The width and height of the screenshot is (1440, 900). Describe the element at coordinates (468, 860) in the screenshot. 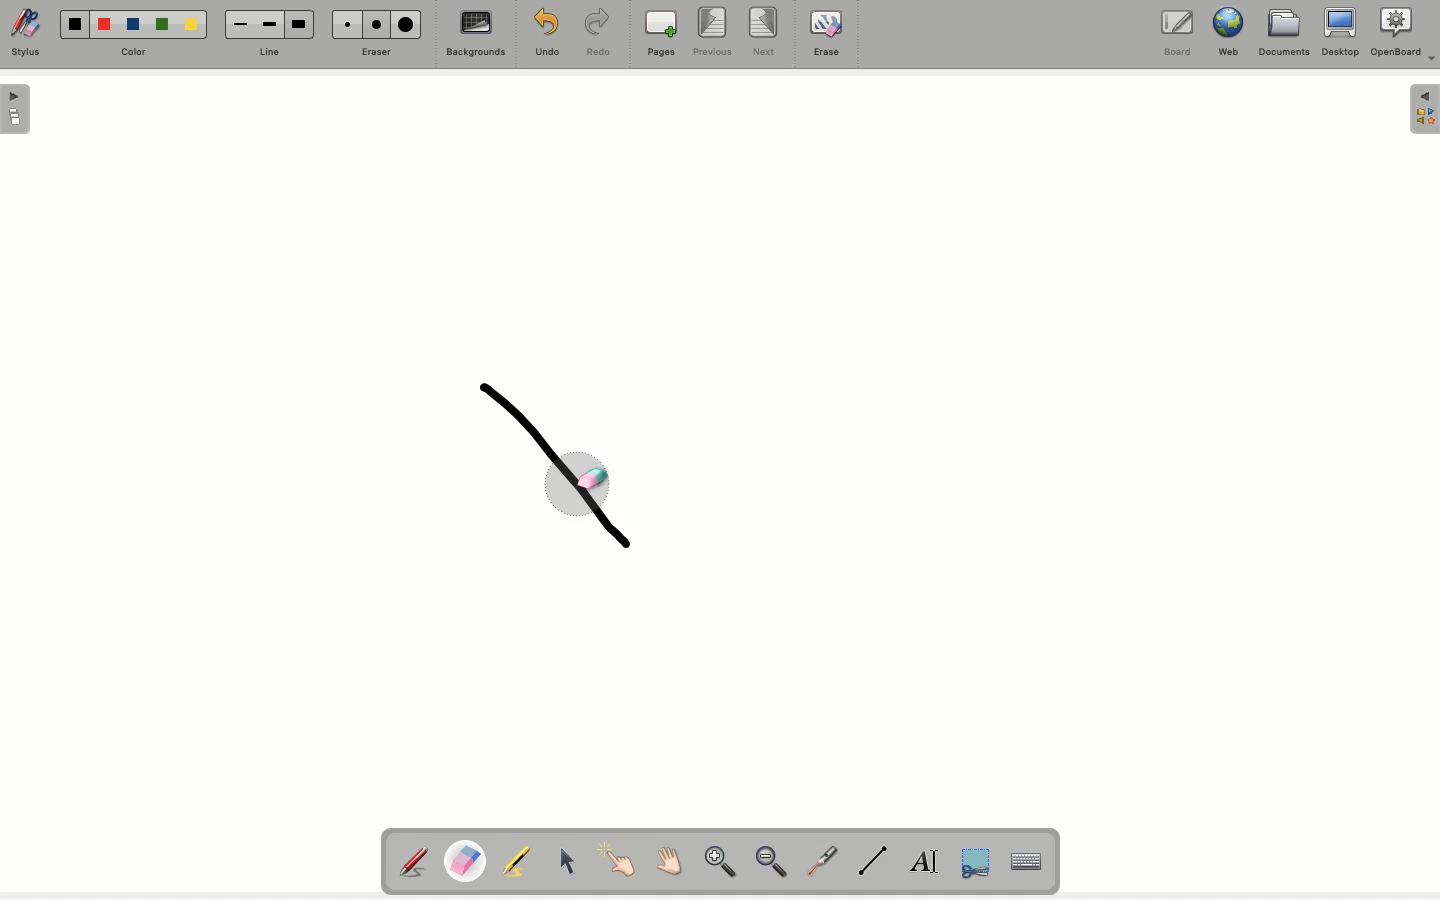

I see `Eraser` at that location.